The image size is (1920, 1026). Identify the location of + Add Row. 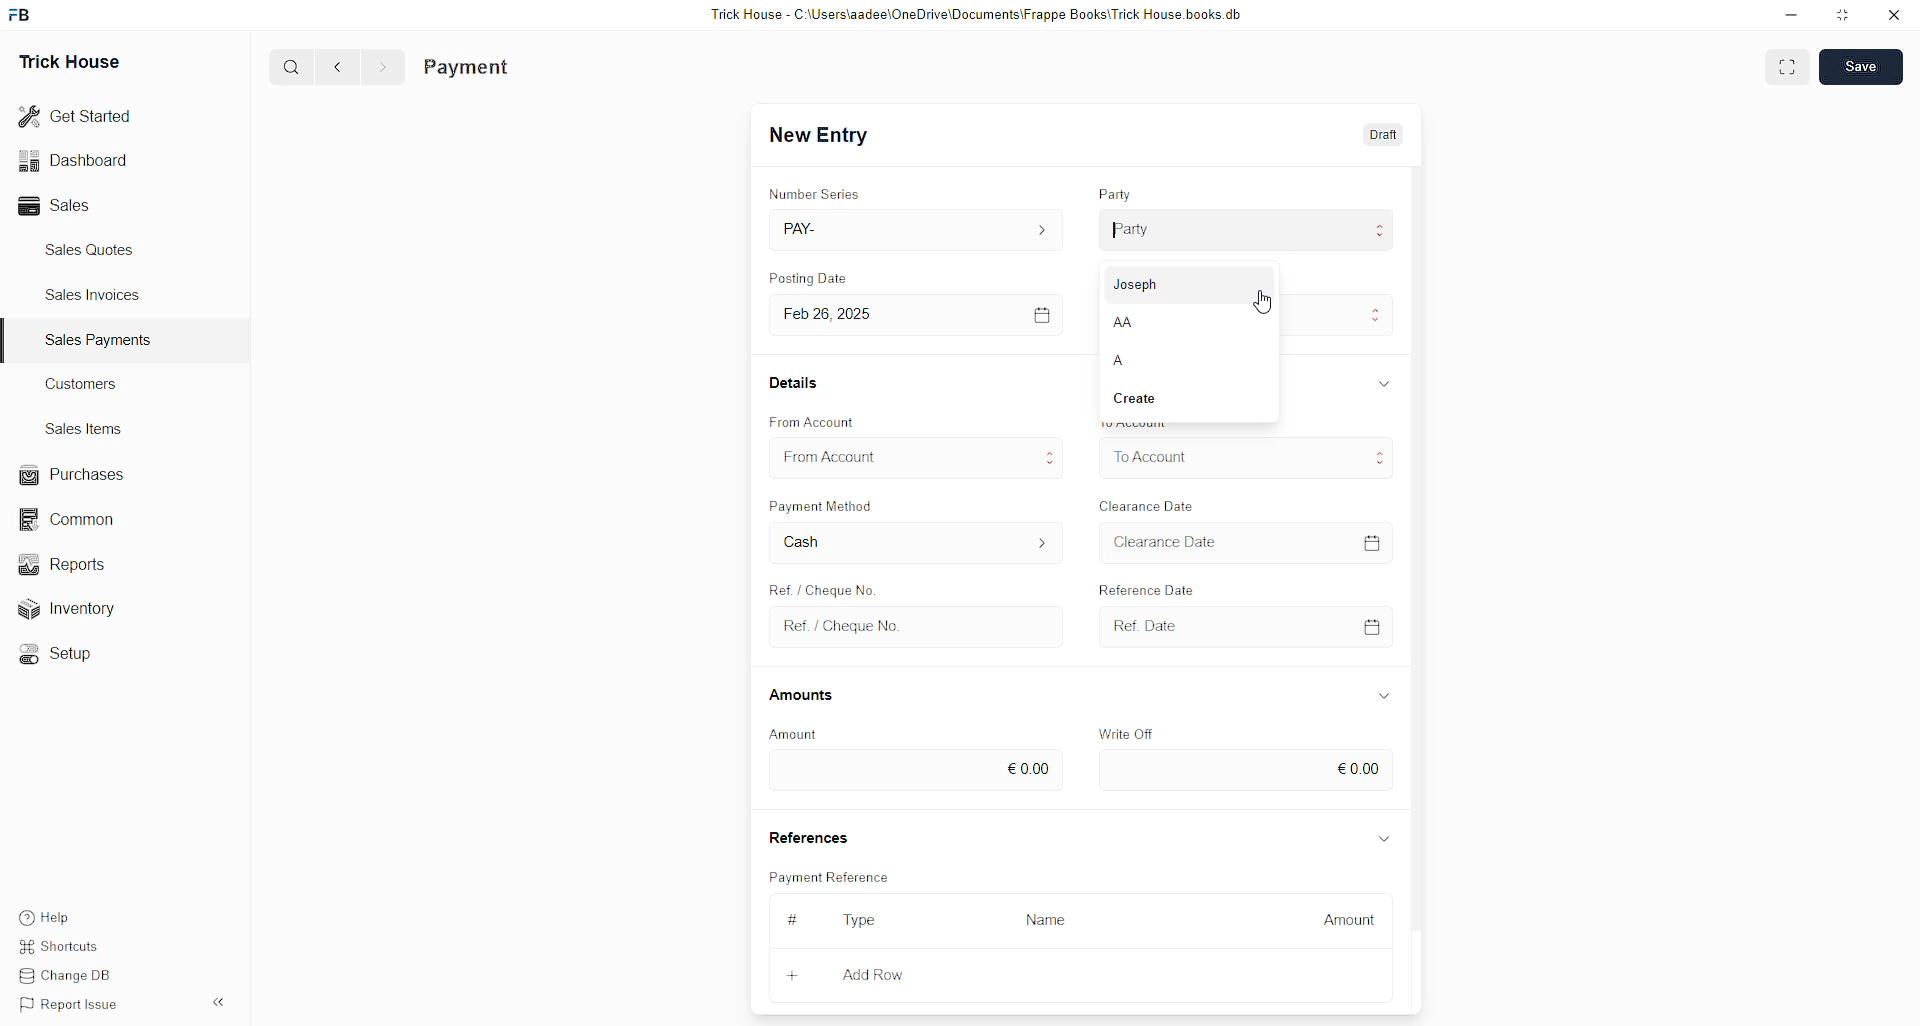
(887, 977).